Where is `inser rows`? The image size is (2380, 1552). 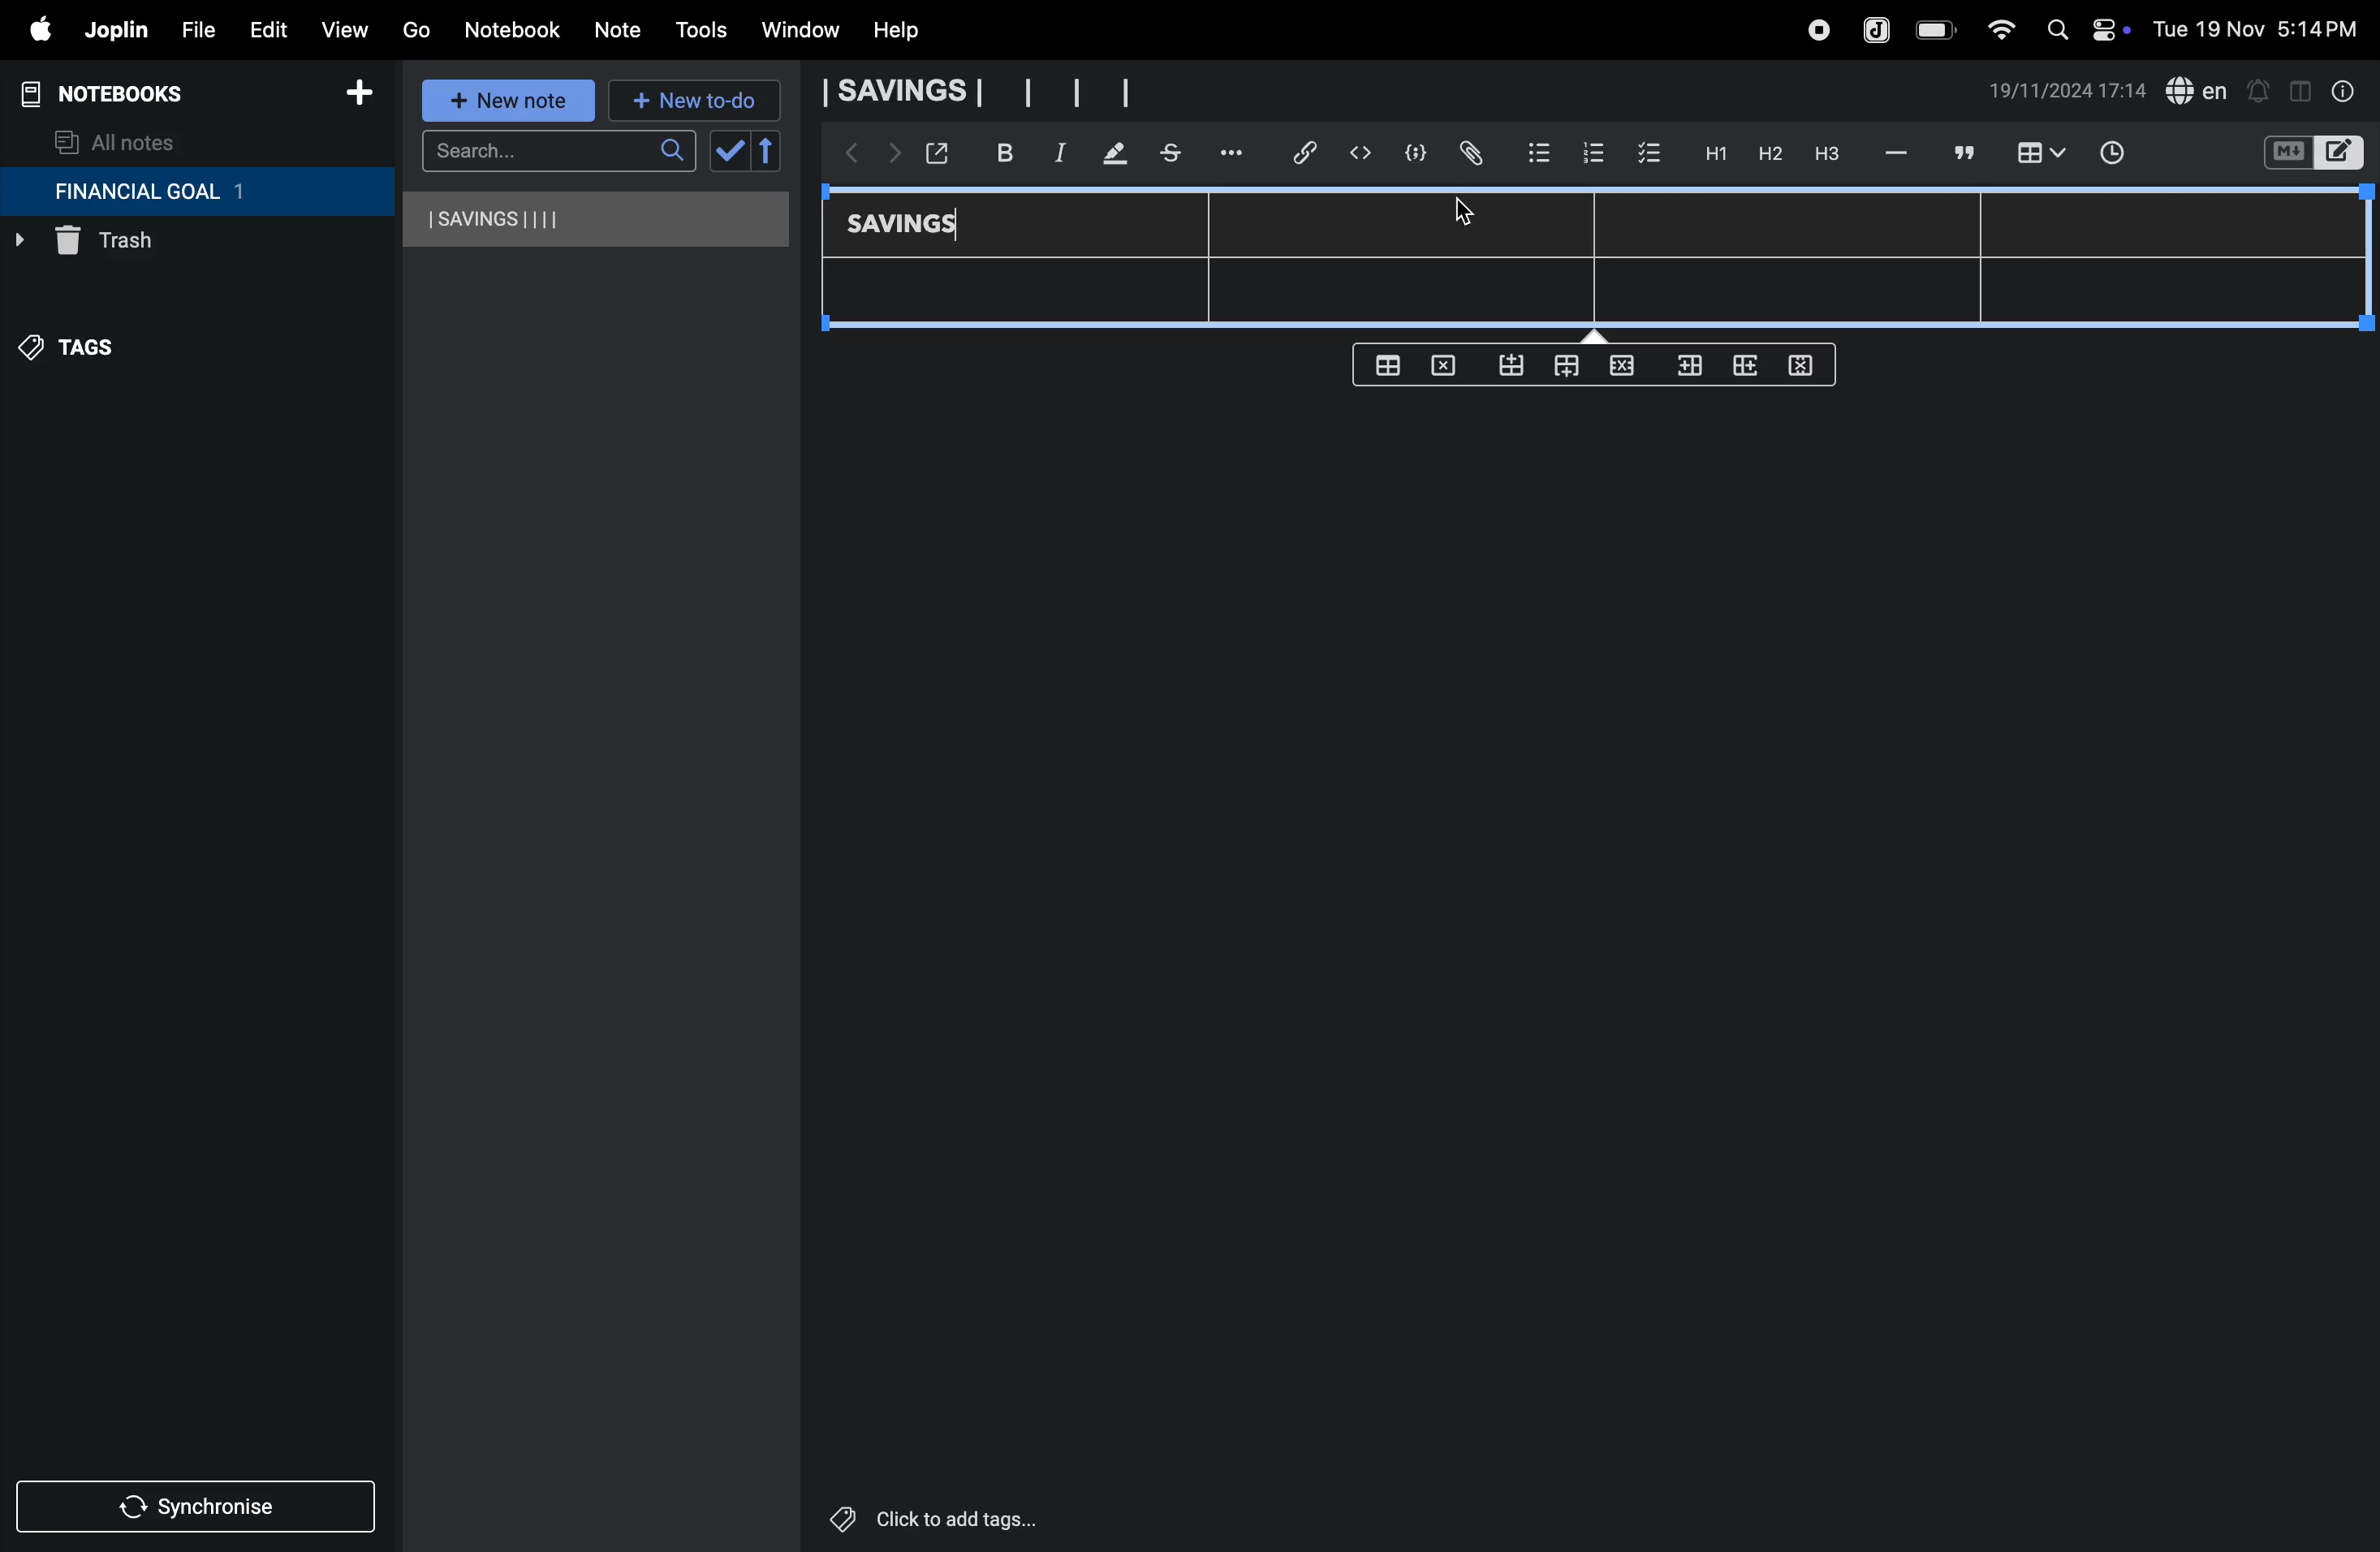
inser rows is located at coordinates (1686, 370).